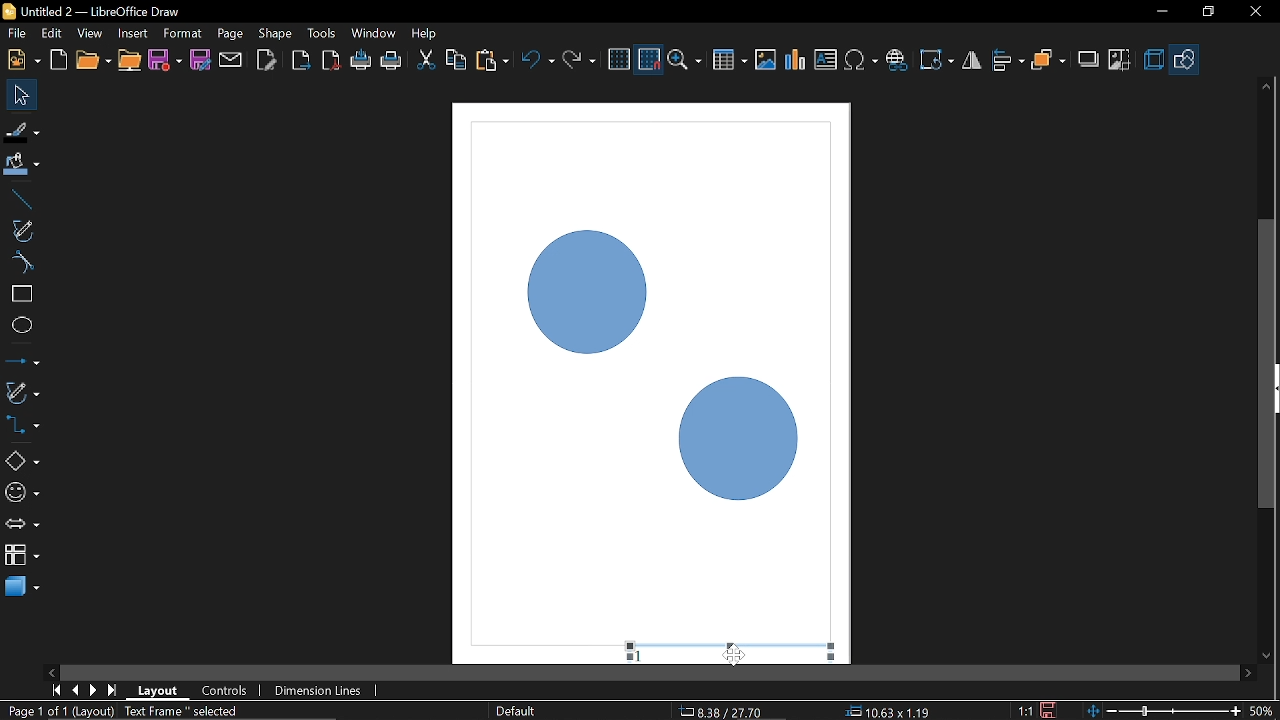 The height and width of the screenshot is (720, 1280). I want to click on Rotate, so click(938, 60).